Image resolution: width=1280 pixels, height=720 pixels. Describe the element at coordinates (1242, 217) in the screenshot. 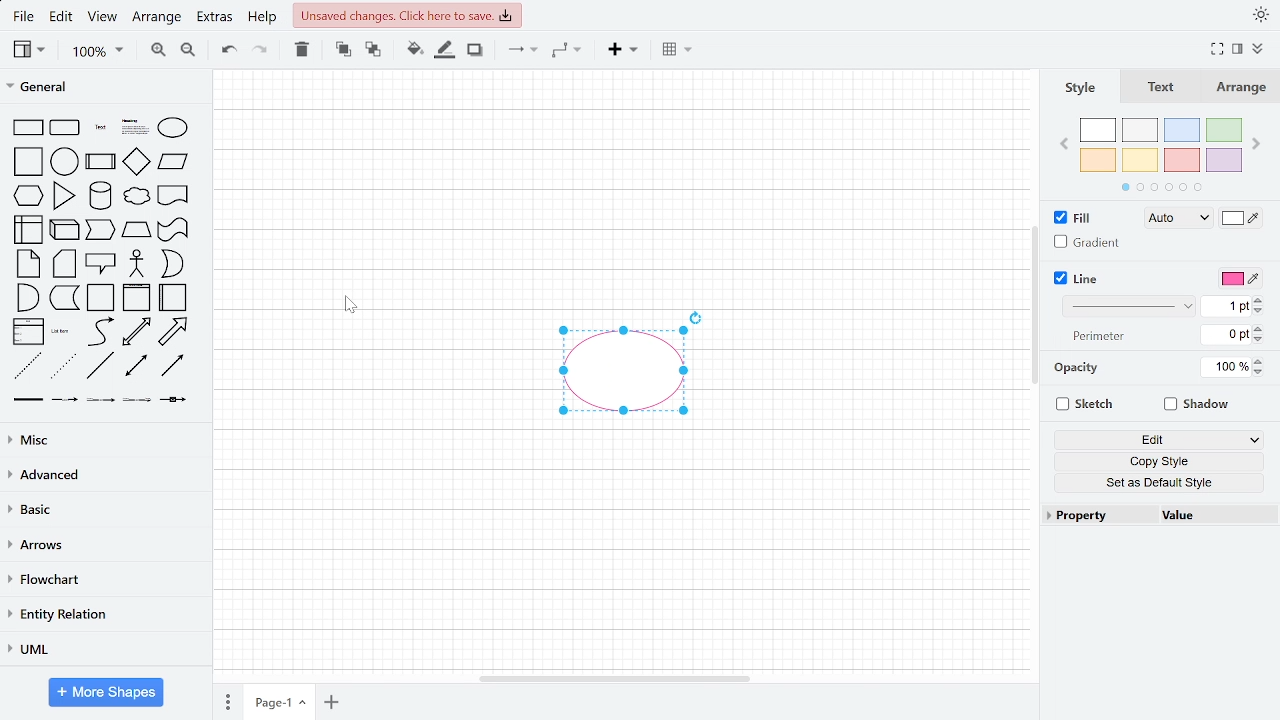

I see `Fill colore` at that location.